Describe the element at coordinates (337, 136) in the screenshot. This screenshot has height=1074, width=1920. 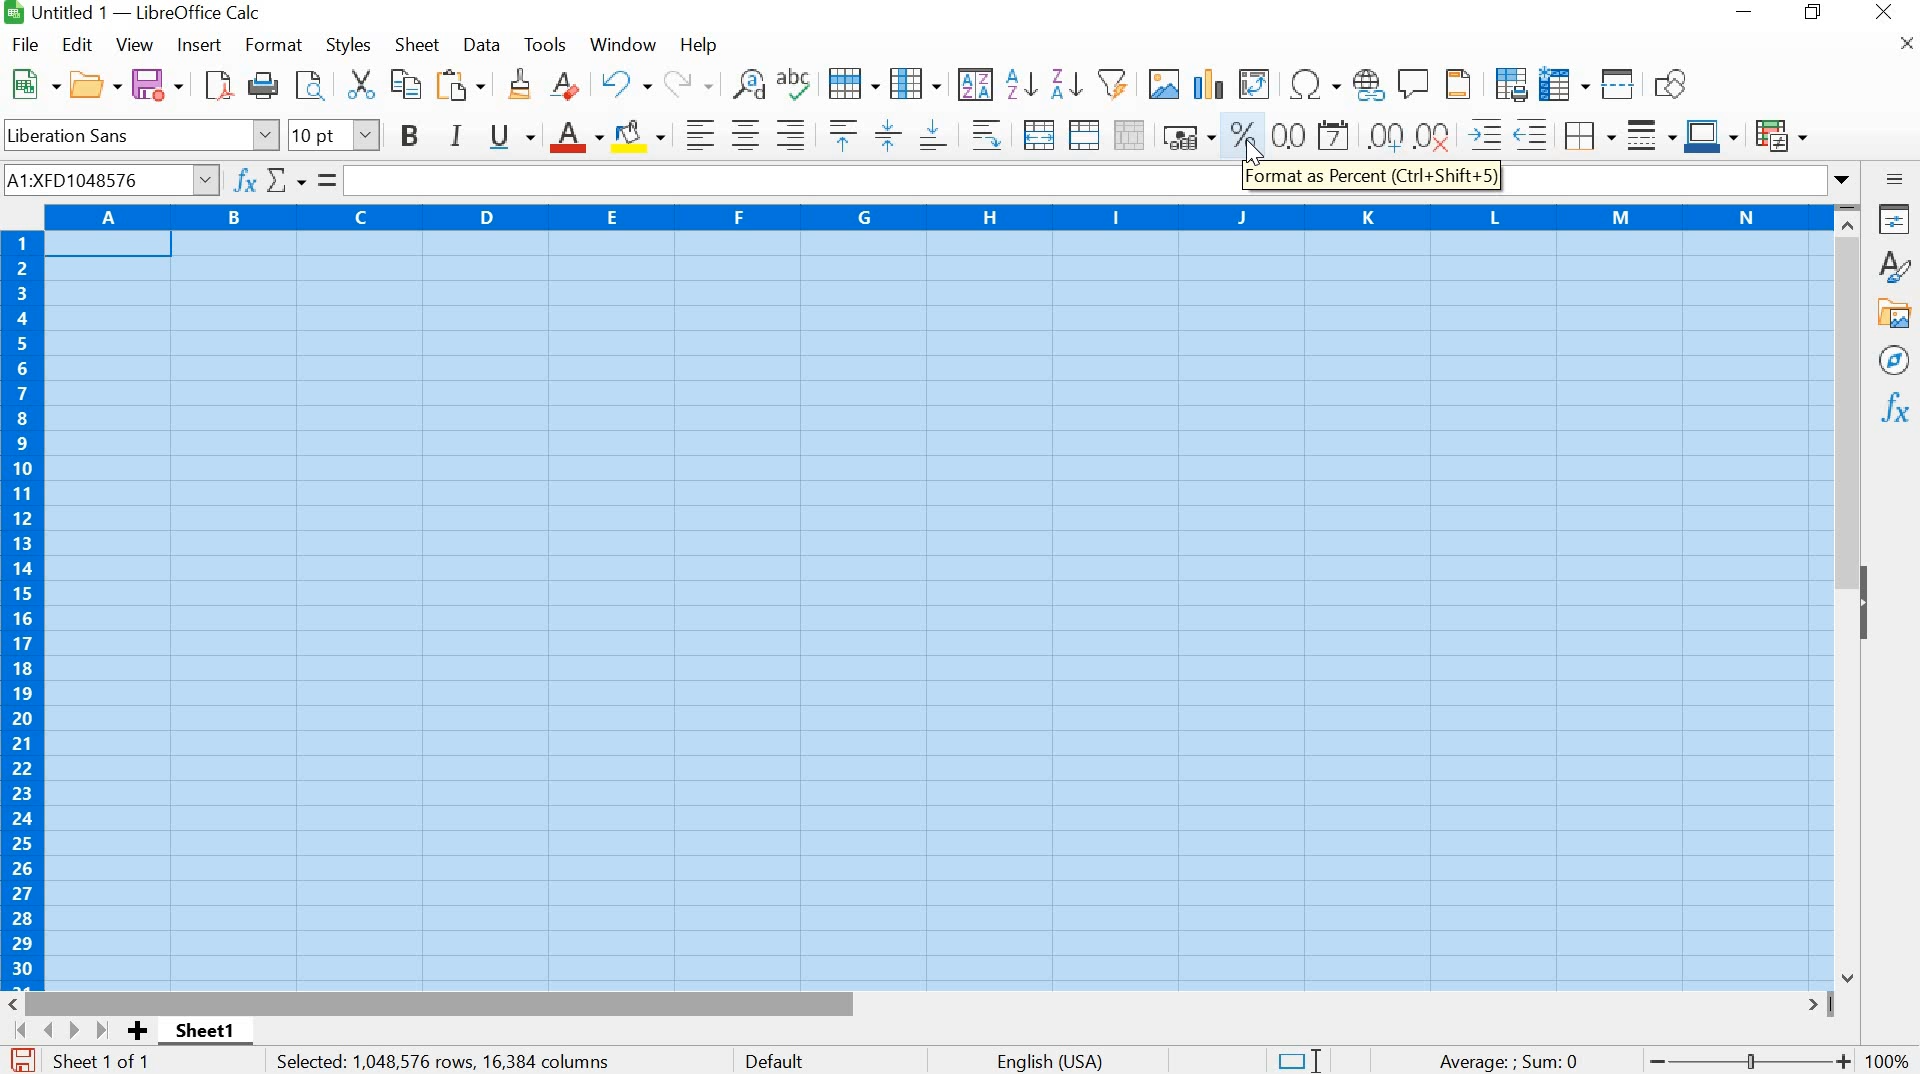
I see `FONT SIZE` at that location.